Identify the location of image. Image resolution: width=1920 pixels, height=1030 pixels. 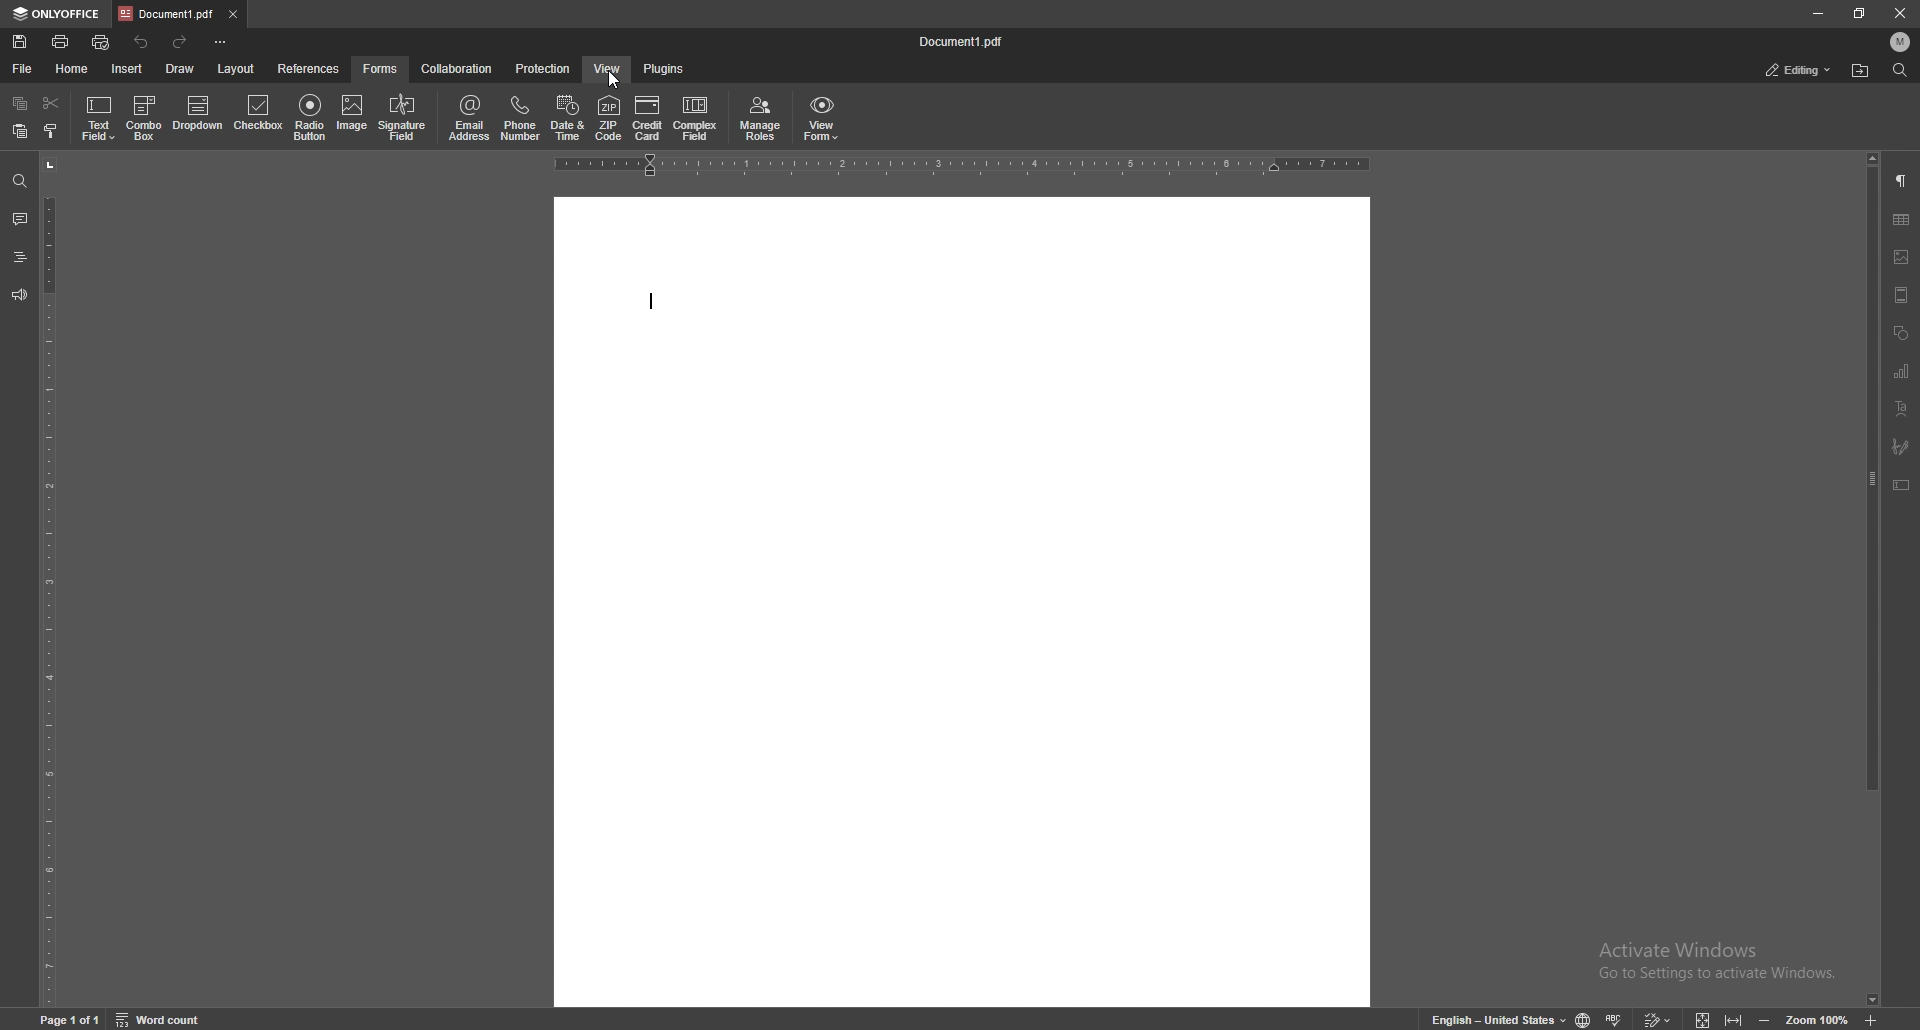
(1902, 256).